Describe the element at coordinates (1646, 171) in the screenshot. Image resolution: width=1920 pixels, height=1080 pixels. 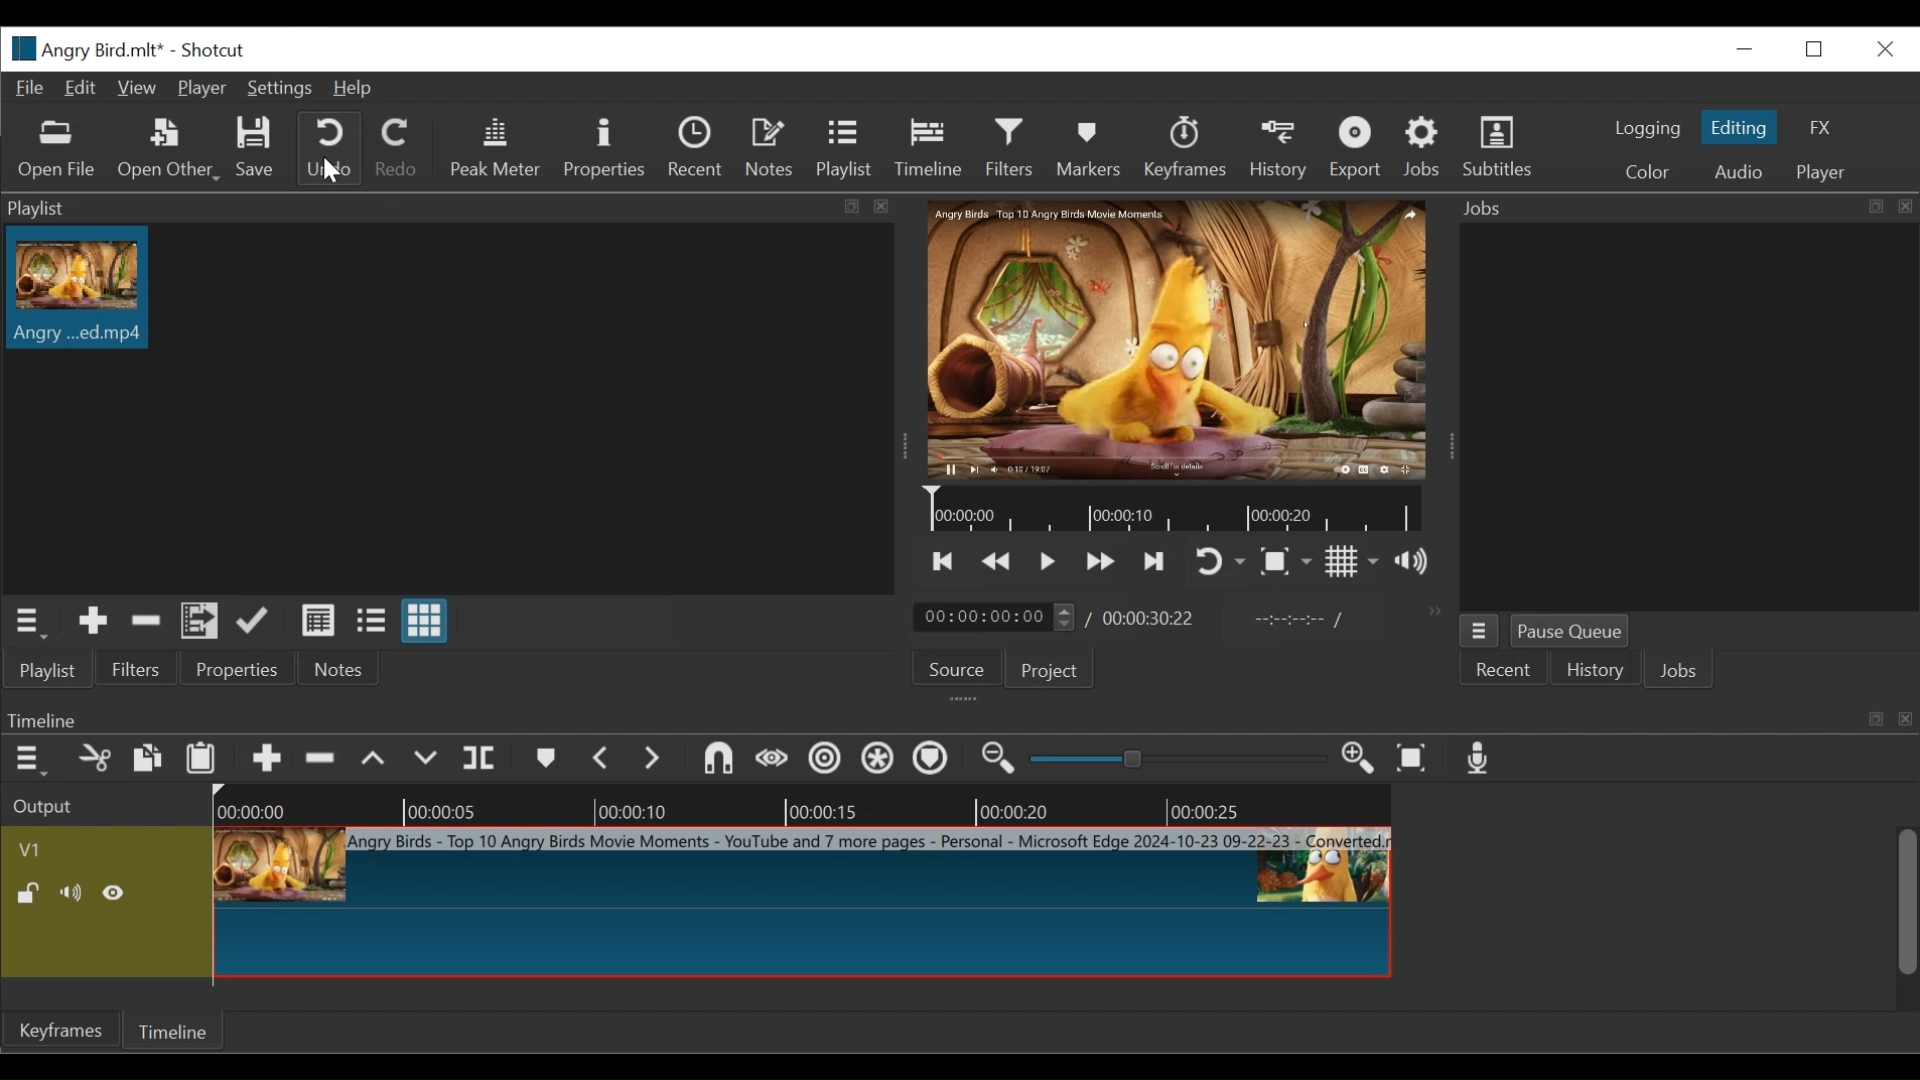
I see `Color` at that location.